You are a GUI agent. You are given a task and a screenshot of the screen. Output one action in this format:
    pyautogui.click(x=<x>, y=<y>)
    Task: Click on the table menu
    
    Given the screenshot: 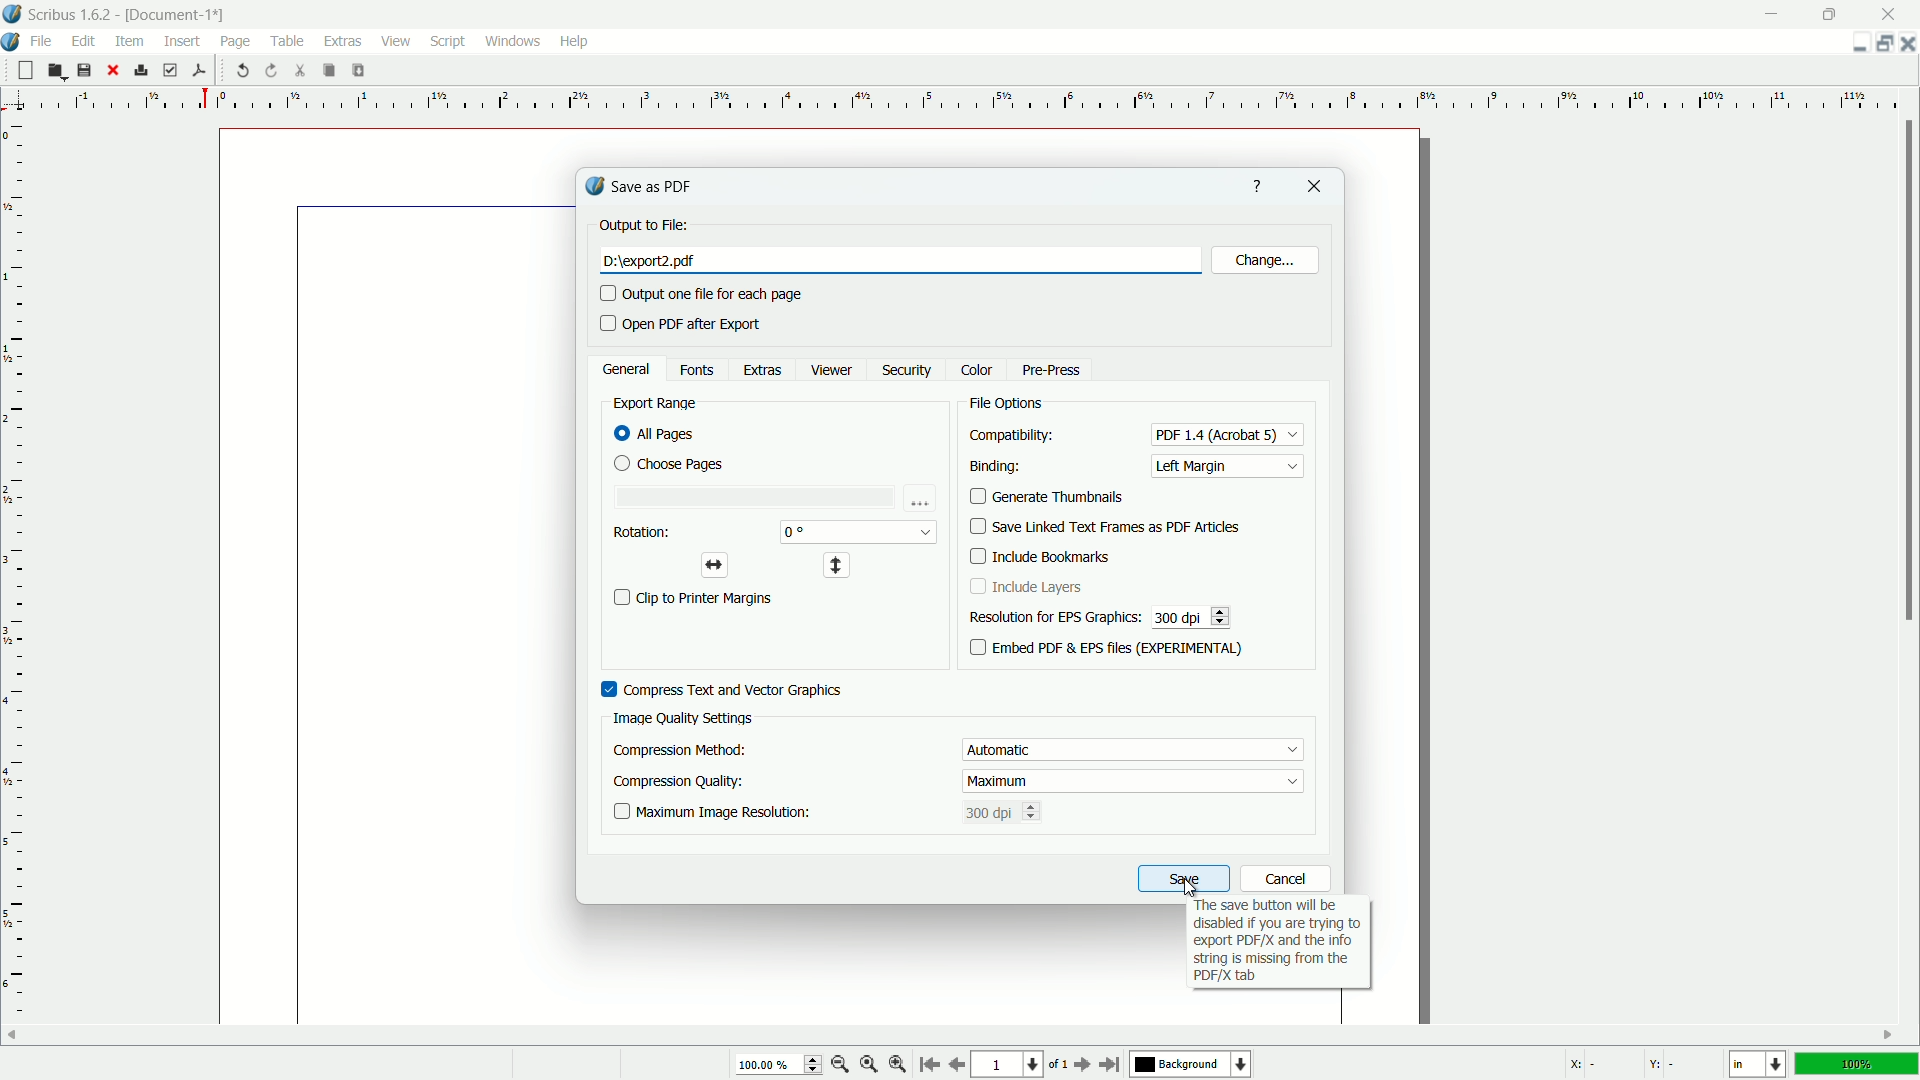 What is the action you would take?
    pyautogui.click(x=286, y=42)
    